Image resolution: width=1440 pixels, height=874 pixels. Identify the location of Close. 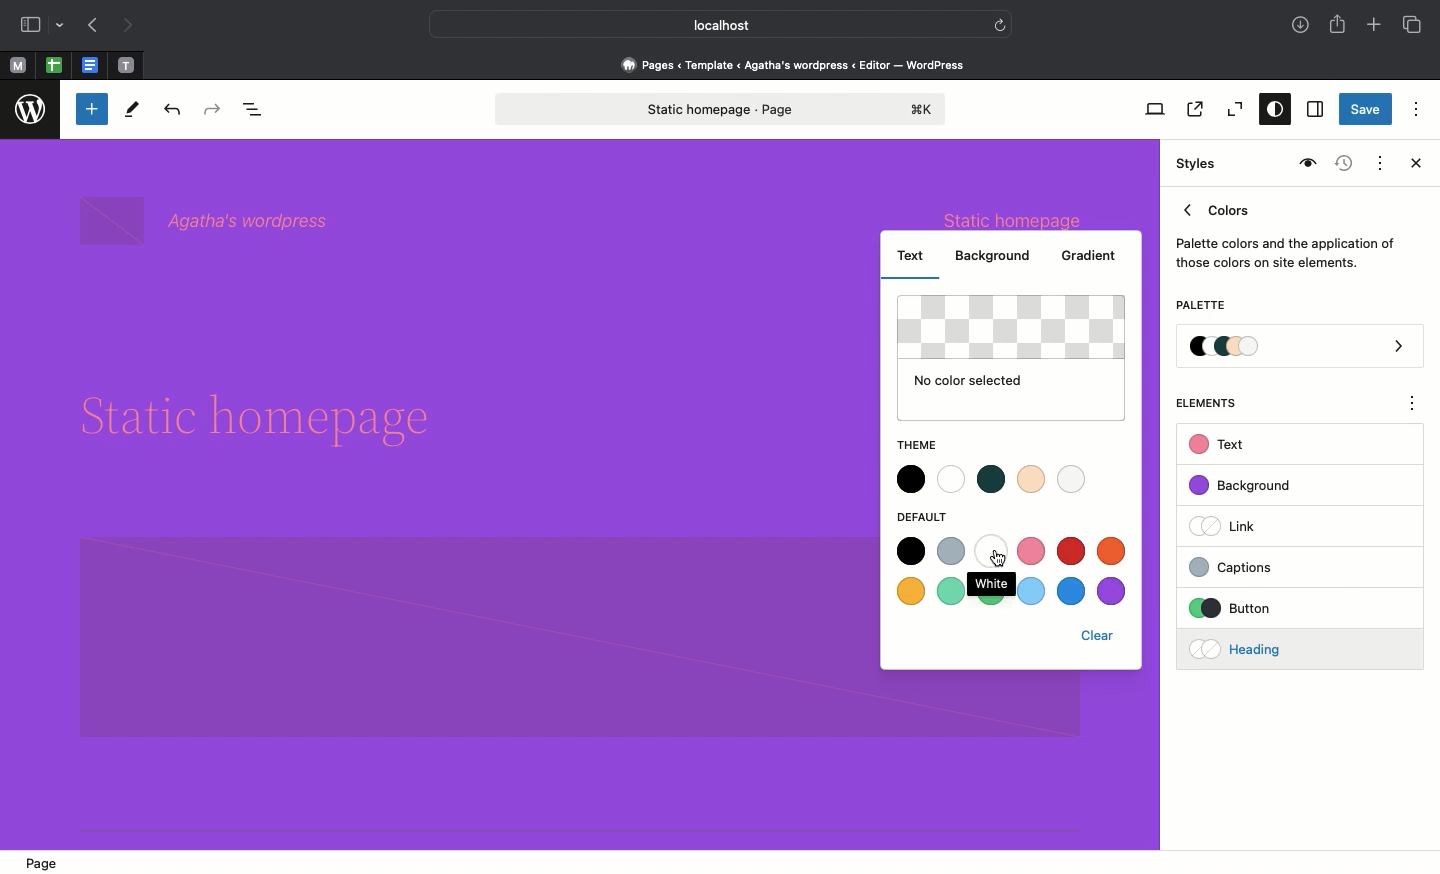
(1412, 165).